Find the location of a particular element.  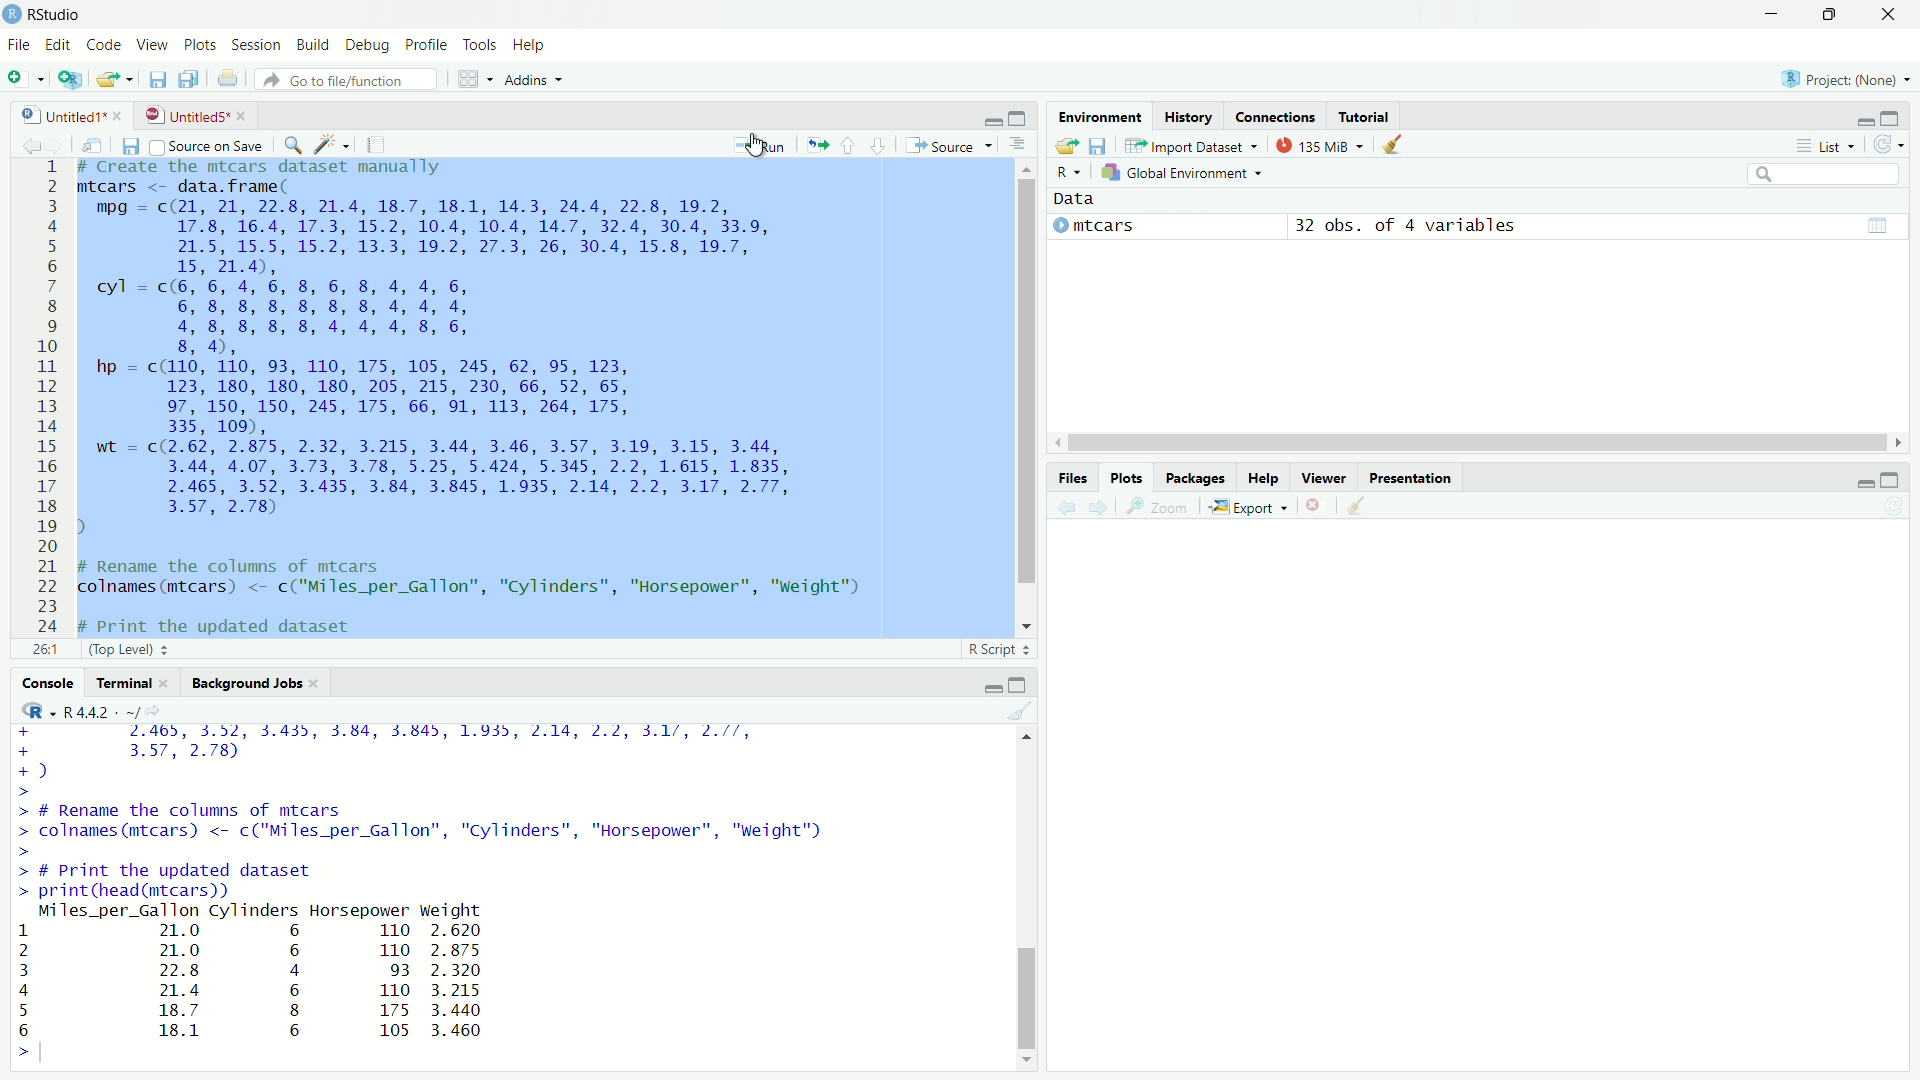

| Untitled 1* is located at coordinates (65, 115).